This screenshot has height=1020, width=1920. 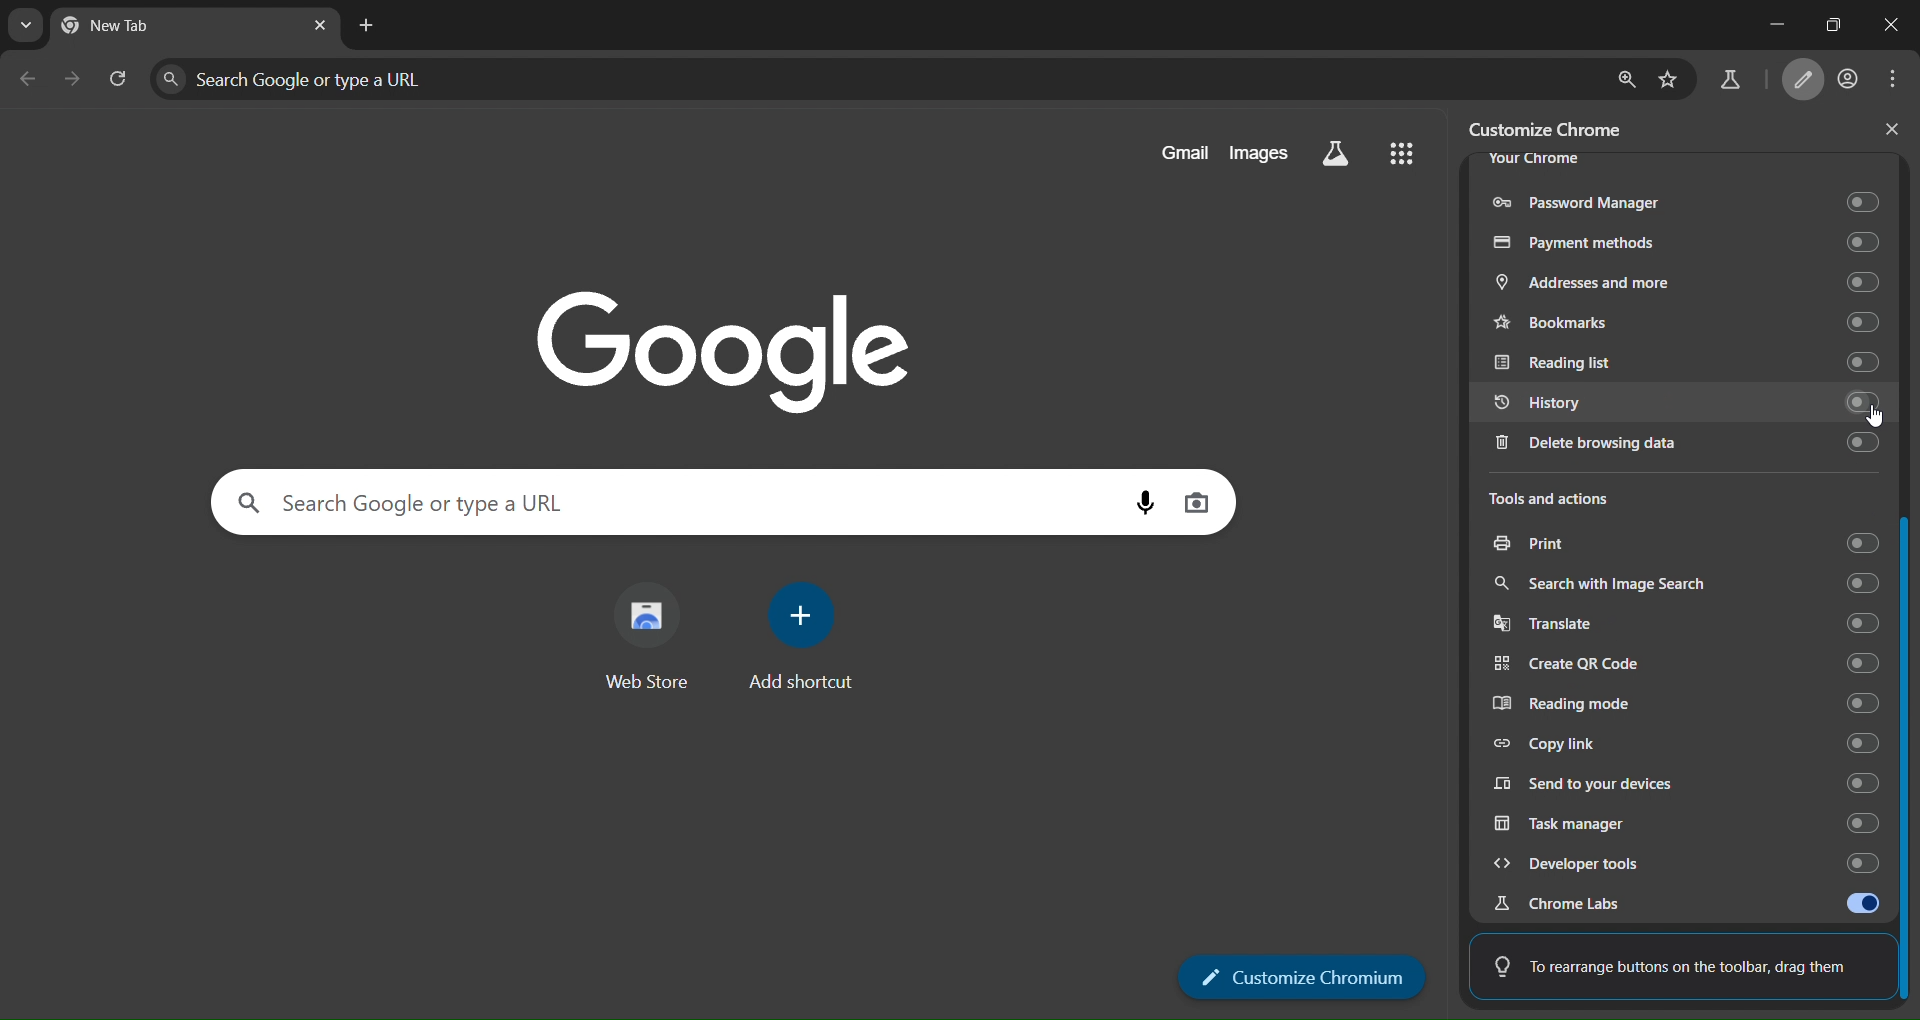 I want to click on your chrome, so click(x=1534, y=159).